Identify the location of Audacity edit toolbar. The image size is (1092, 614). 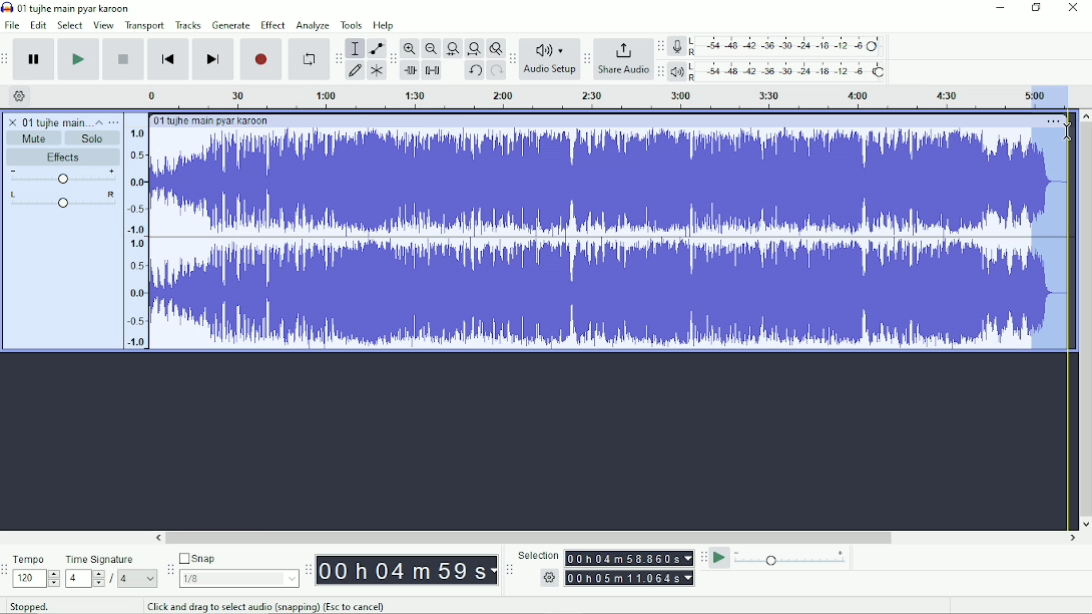
(391, 59).